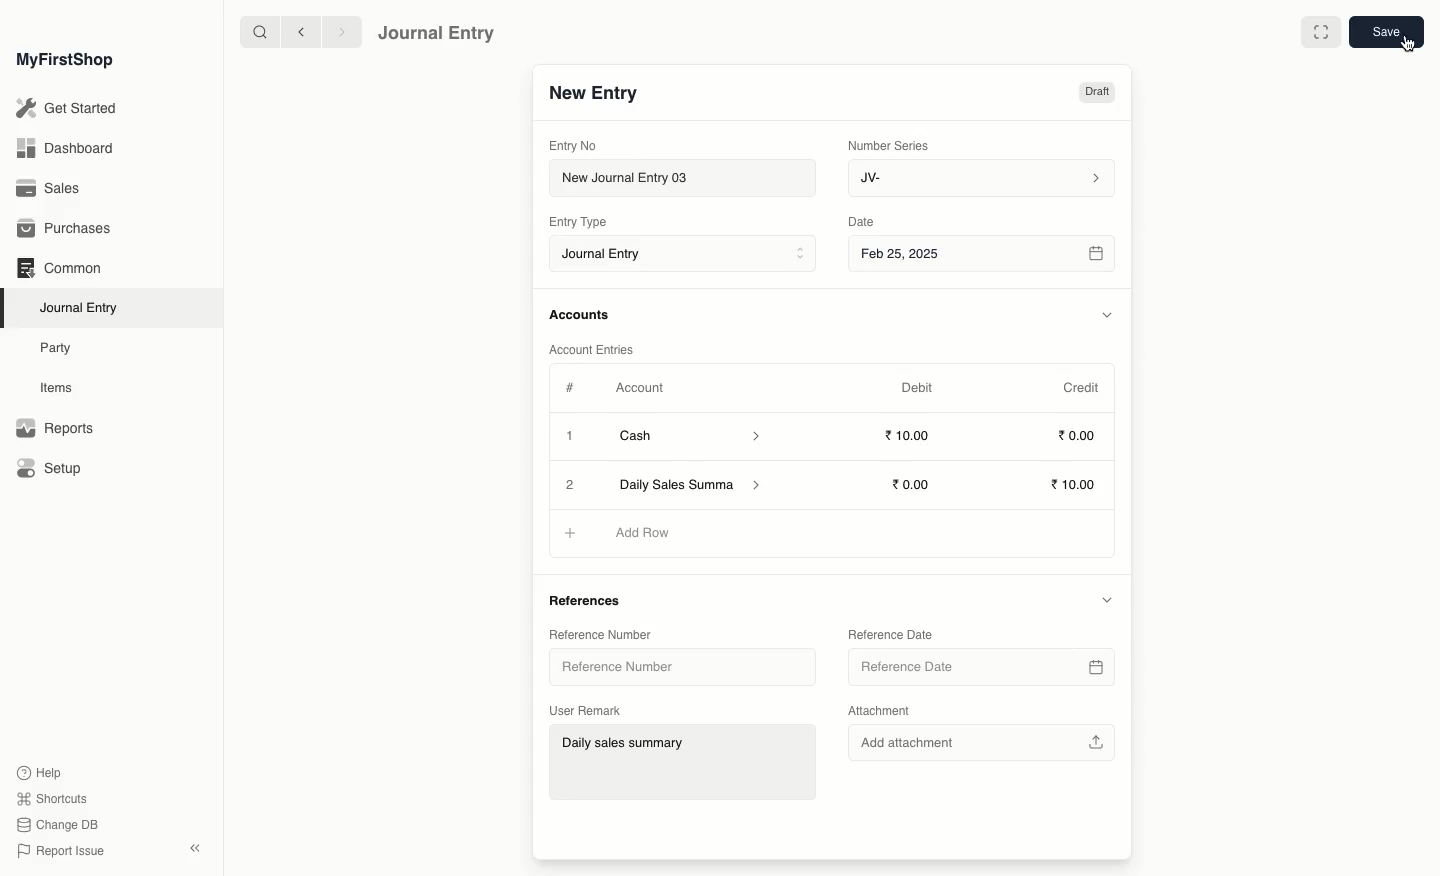 The height and width of the screenshot is (876, 1440). What do you see at coordinates (584, 222) in the screenshot?
I see `Entry Type` at bounding box center [584, 222].